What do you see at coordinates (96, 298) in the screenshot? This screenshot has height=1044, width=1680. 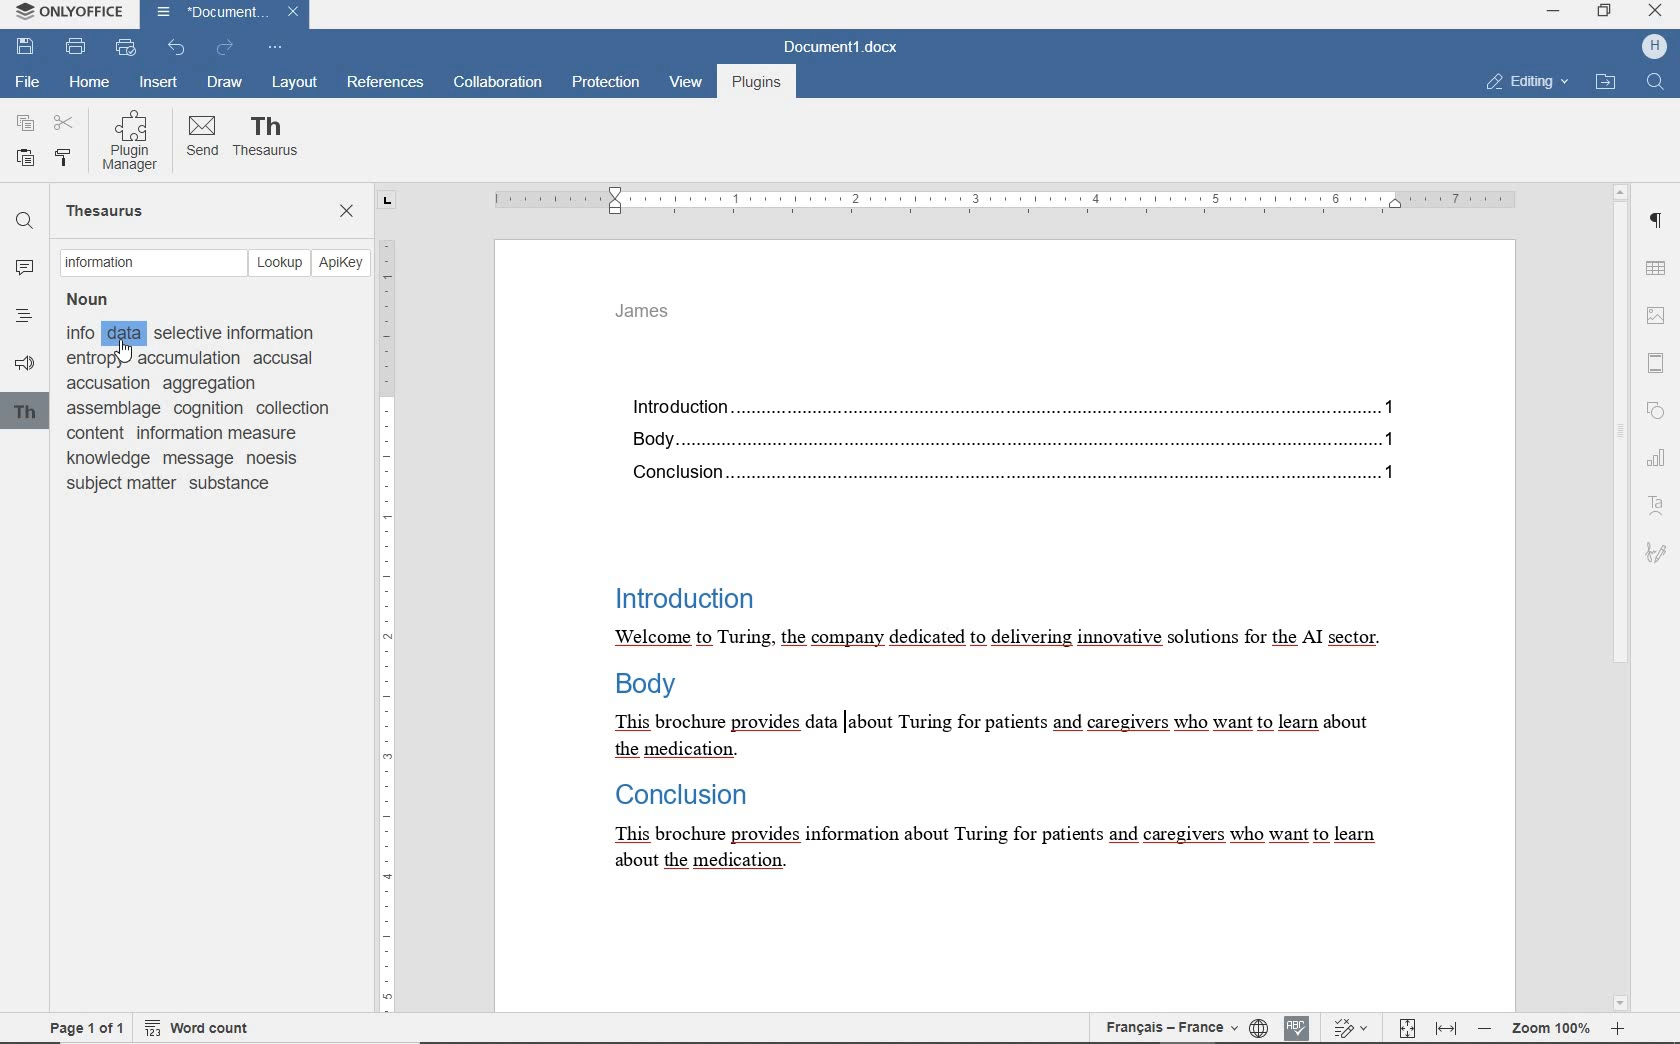 I see `Noun` at bounding box center [96, 298].